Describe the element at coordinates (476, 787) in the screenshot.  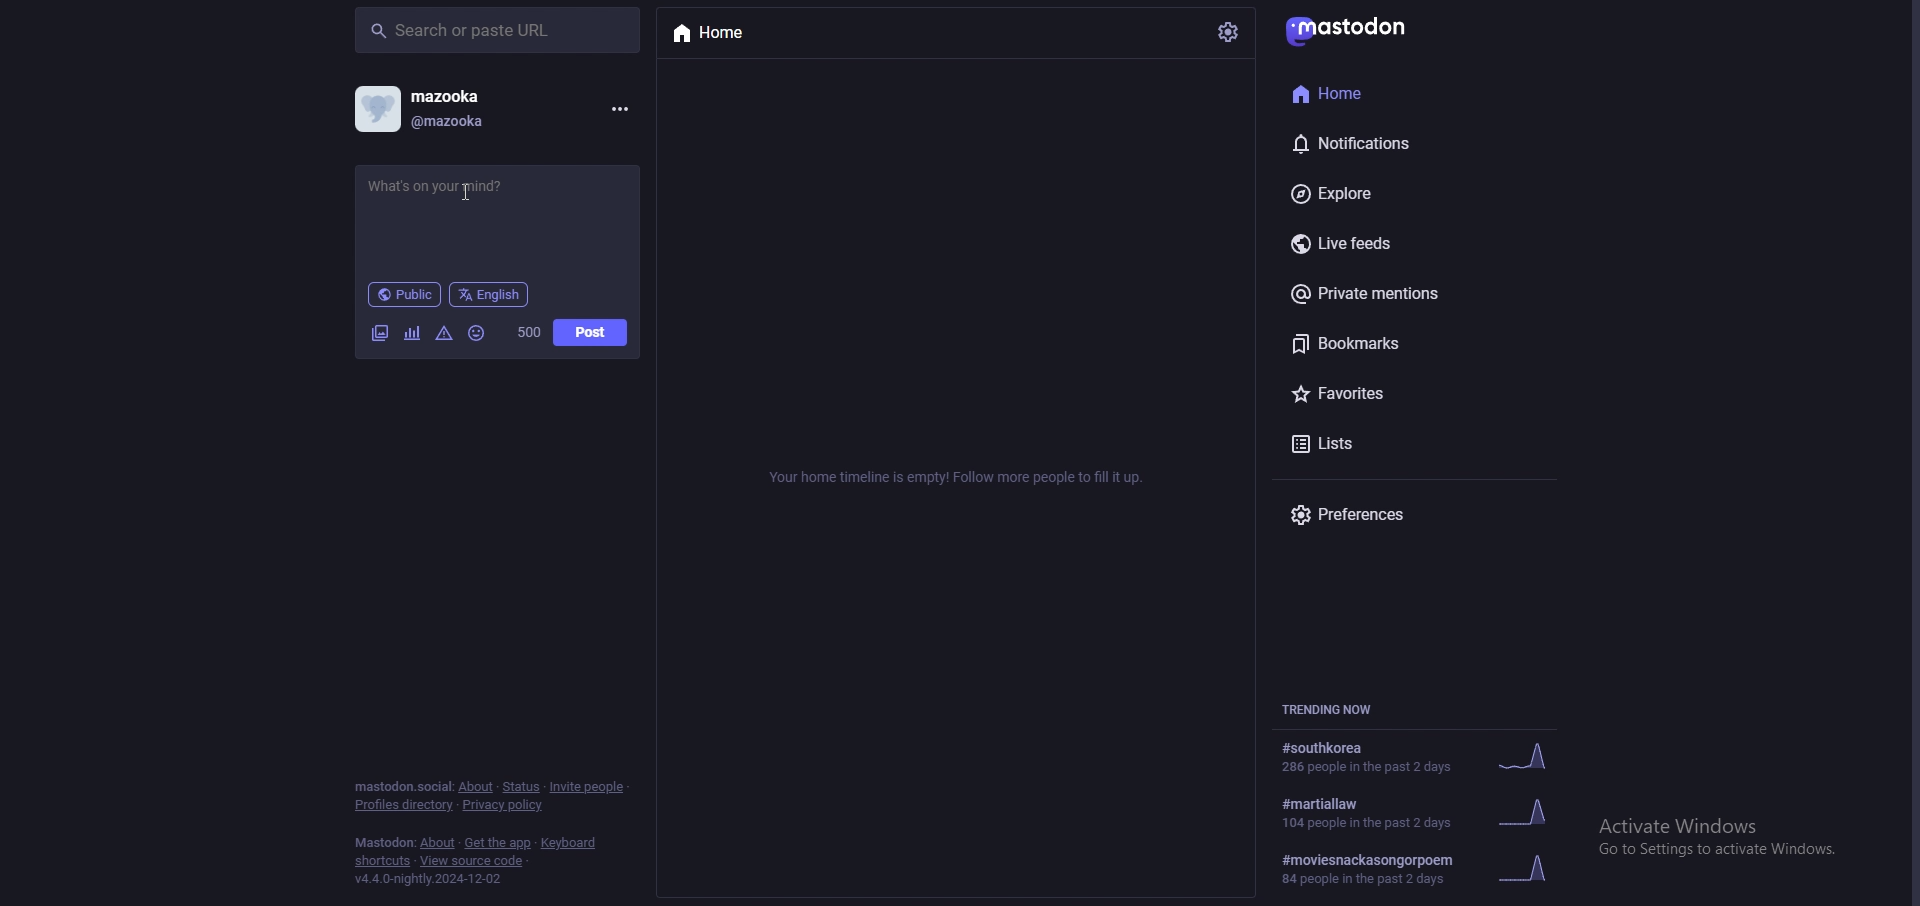
I see `about` at that location.